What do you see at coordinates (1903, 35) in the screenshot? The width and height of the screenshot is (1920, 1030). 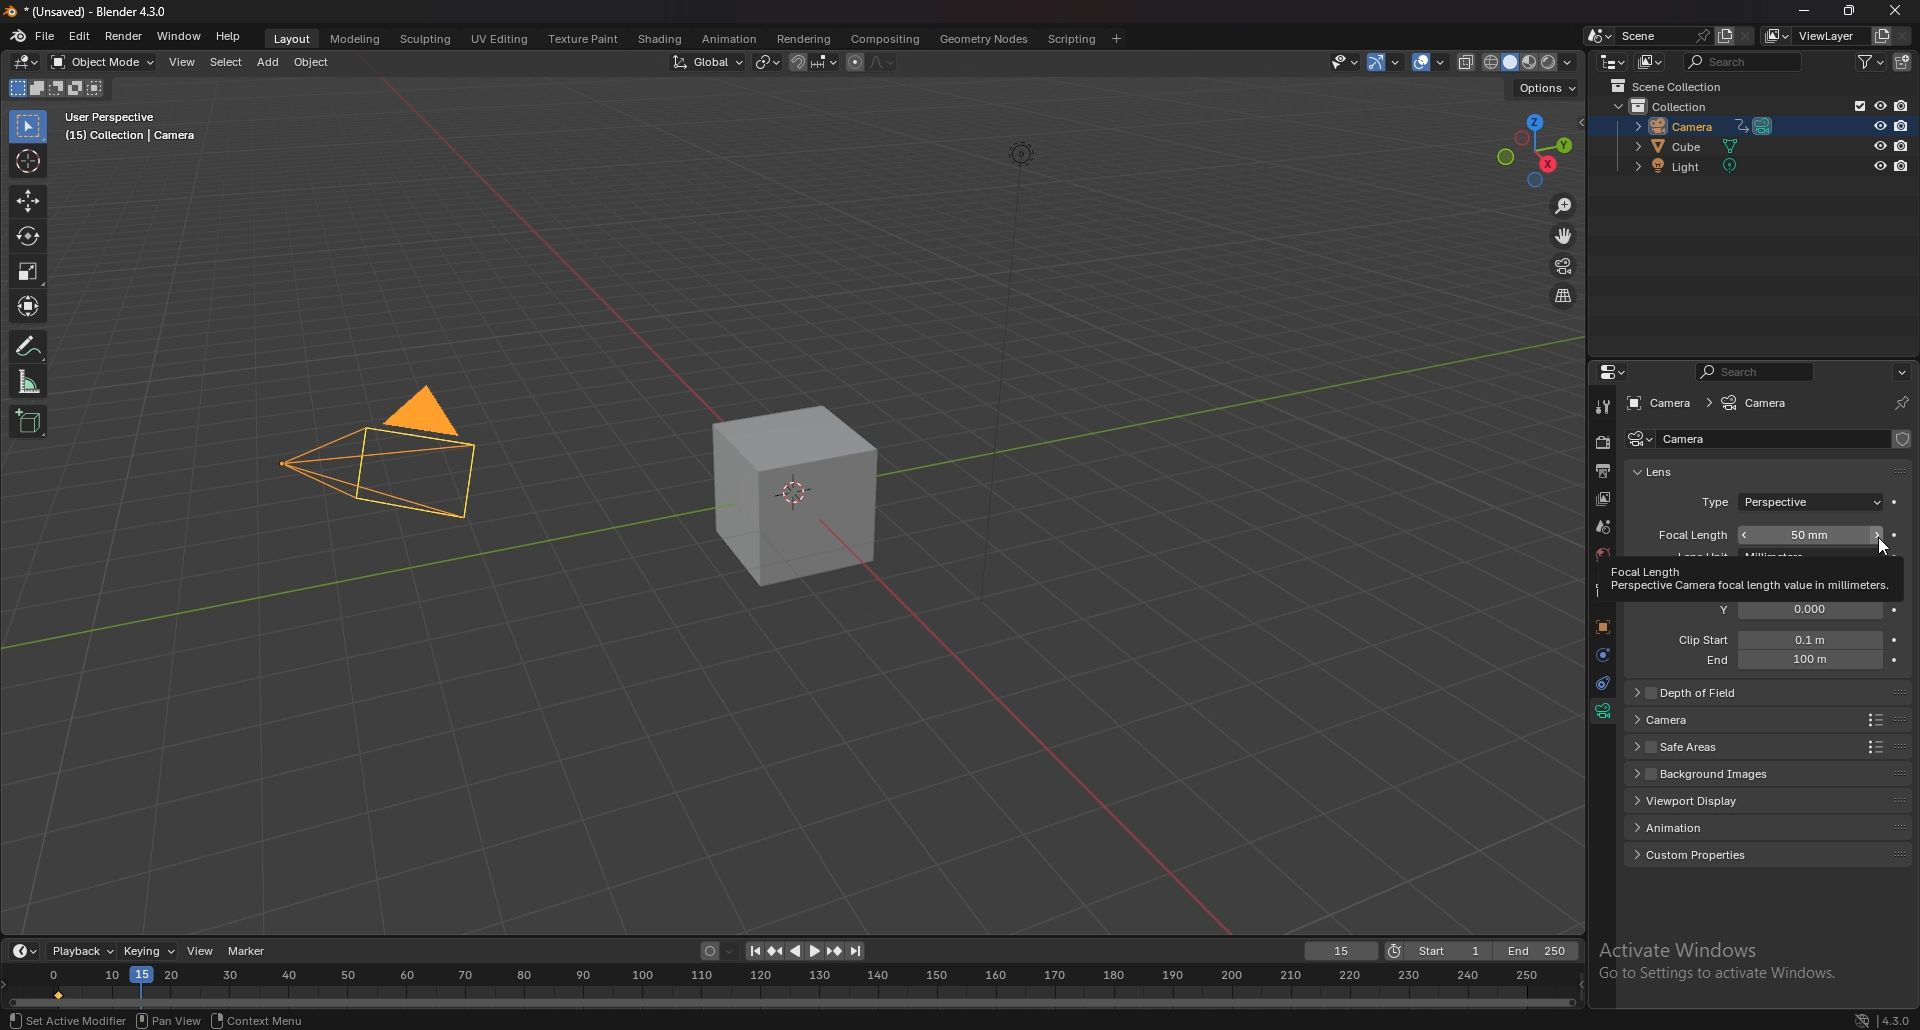 I see `remove viewlayer` at bounding box center [1903, 35].